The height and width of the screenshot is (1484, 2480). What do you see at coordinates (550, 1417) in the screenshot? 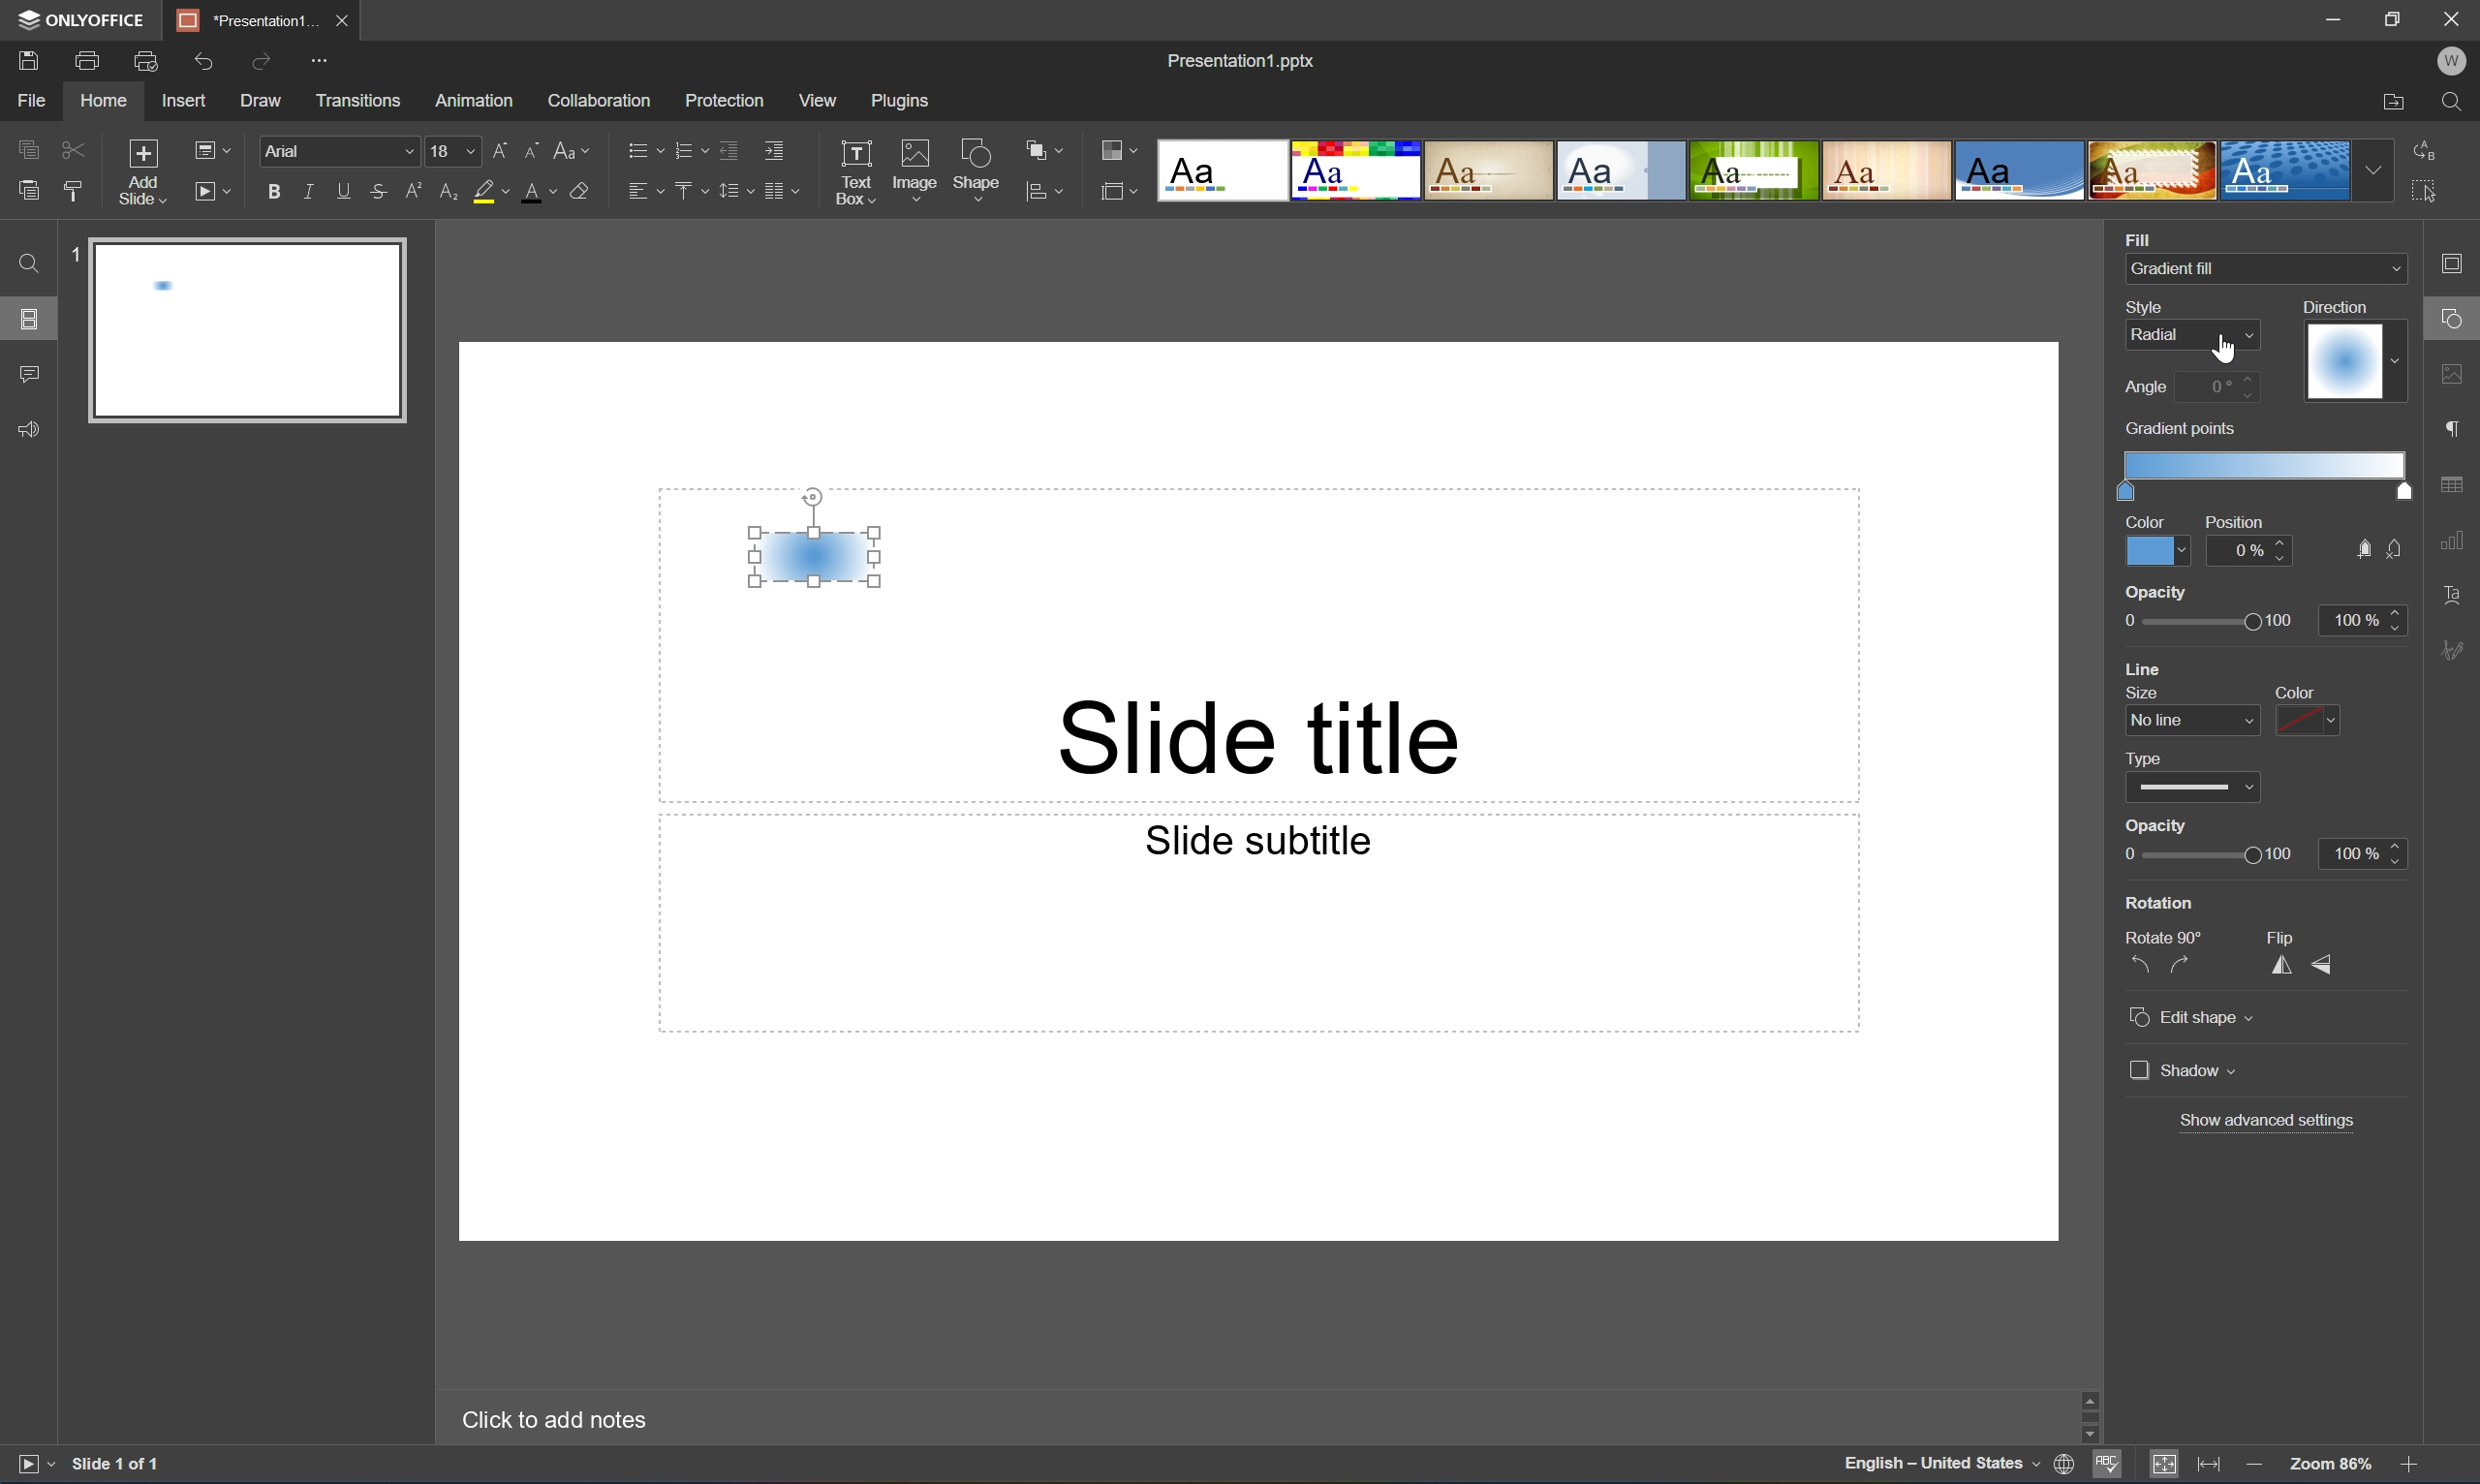
I see `Click to add notes` at bounding box center [550, 1417].